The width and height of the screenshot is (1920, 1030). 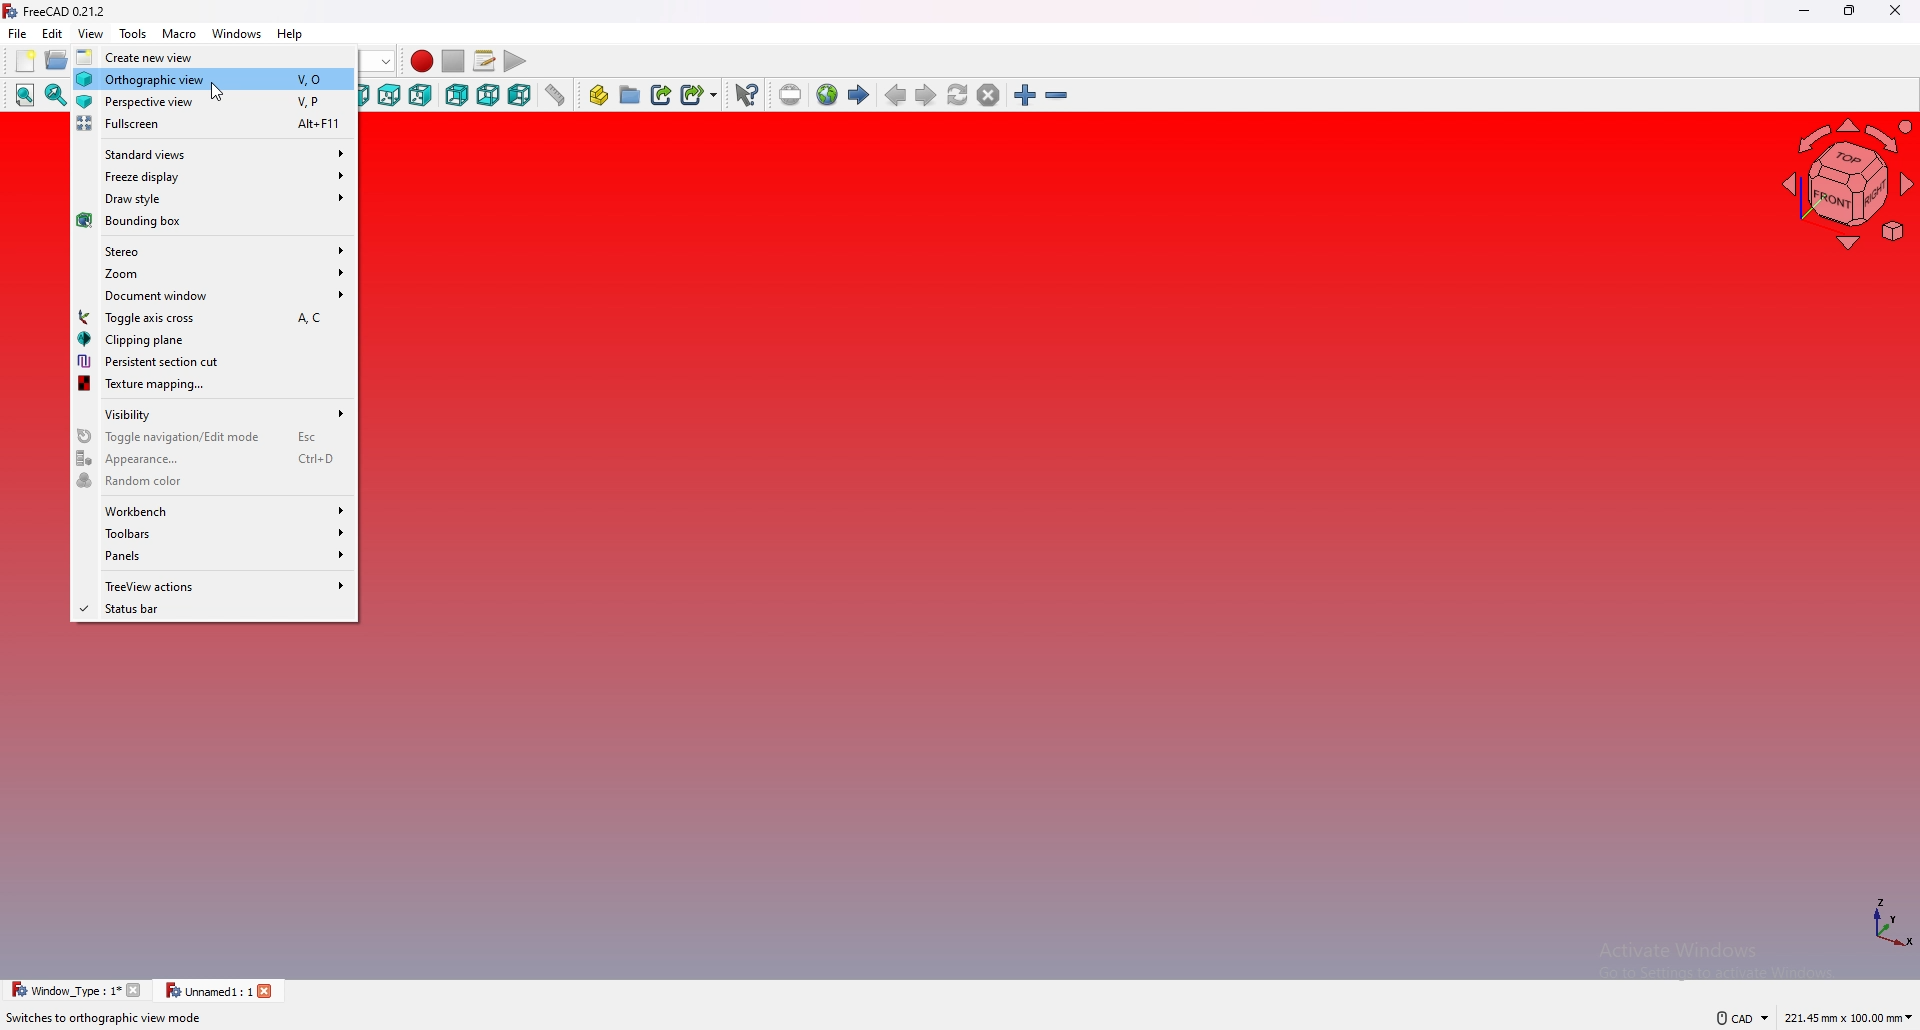 I want to click on toggle axis cross, so click(x=214, y=318).